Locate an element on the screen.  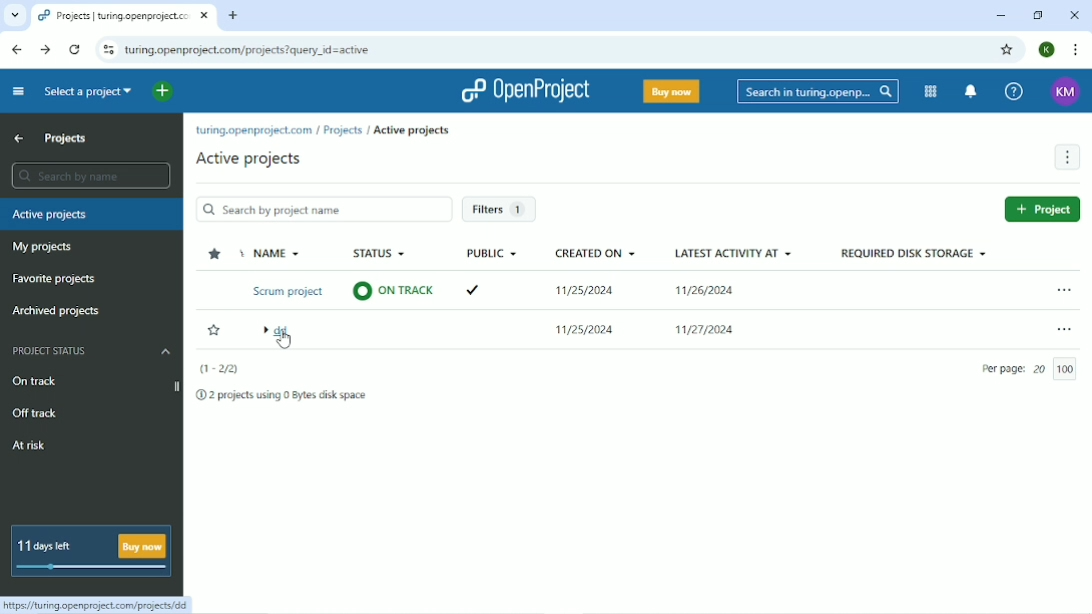
Projects is located at coordinates (342, 130).